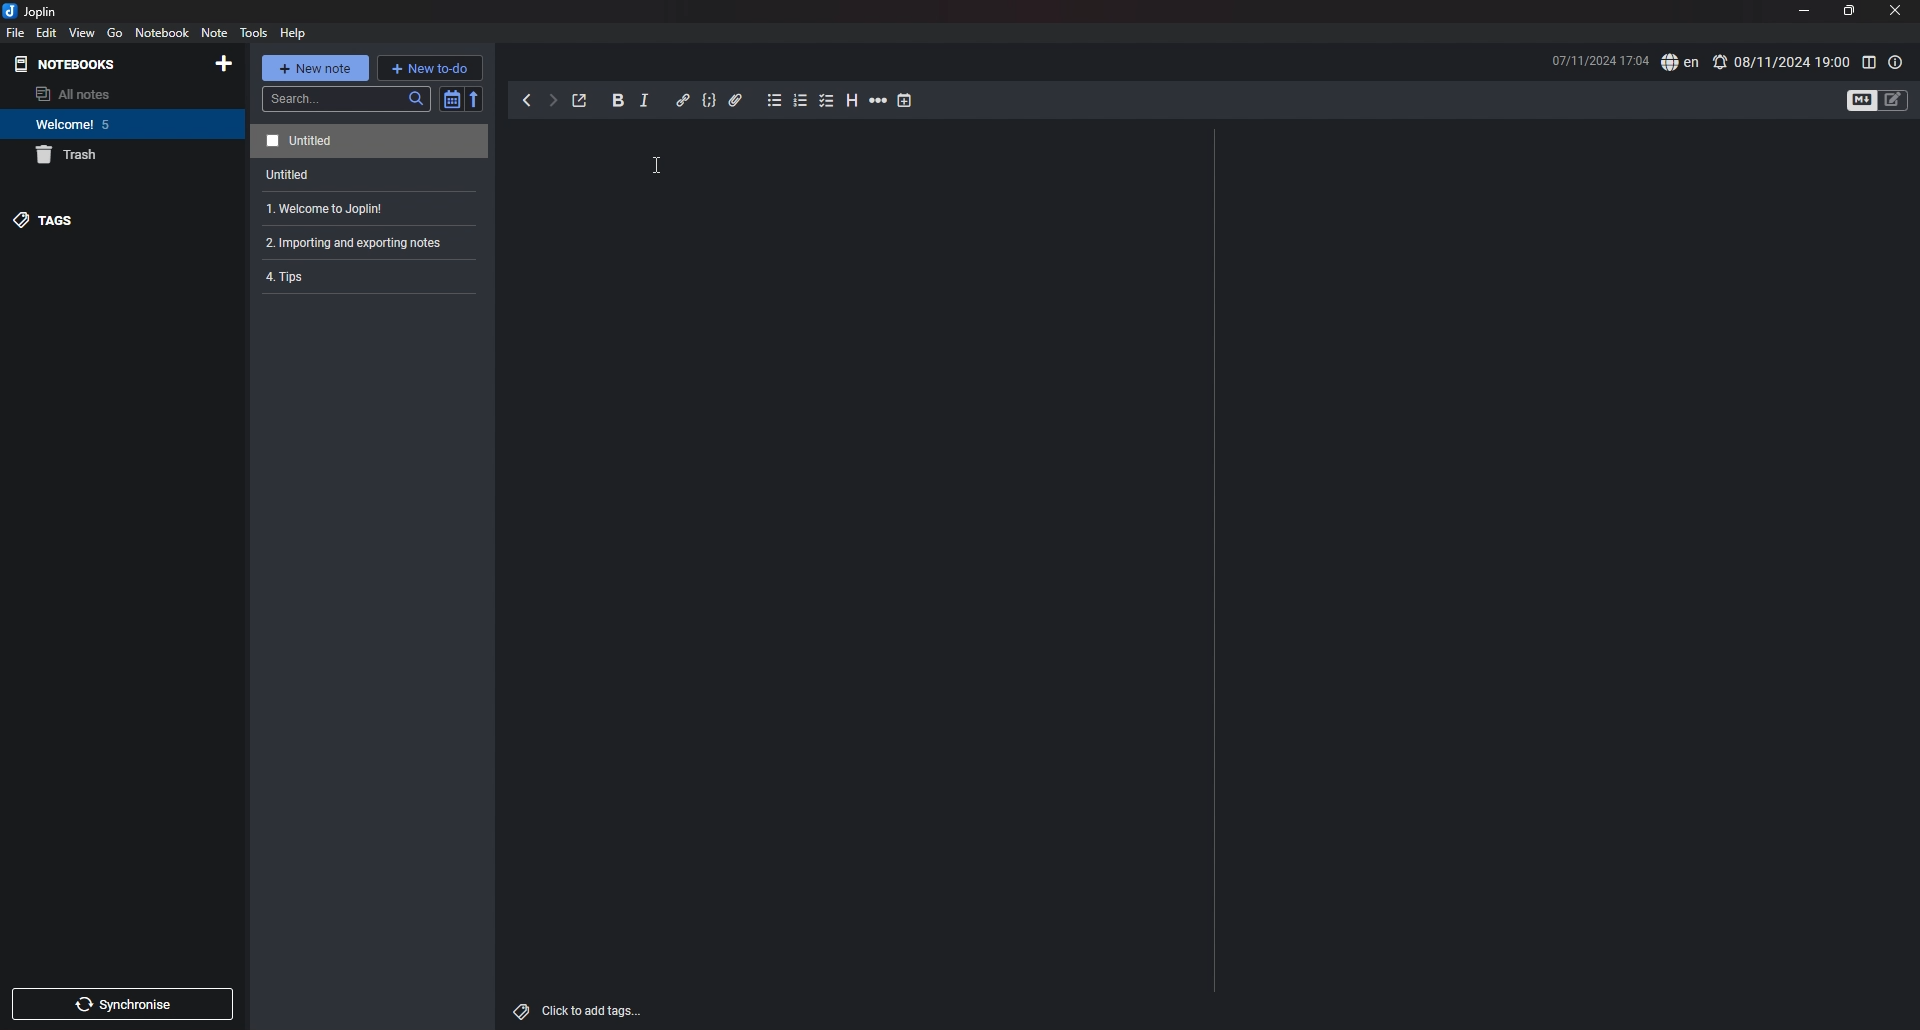 This screenshot has height=1030, width=1920. I want to click on add tags, so click(580, 1011).